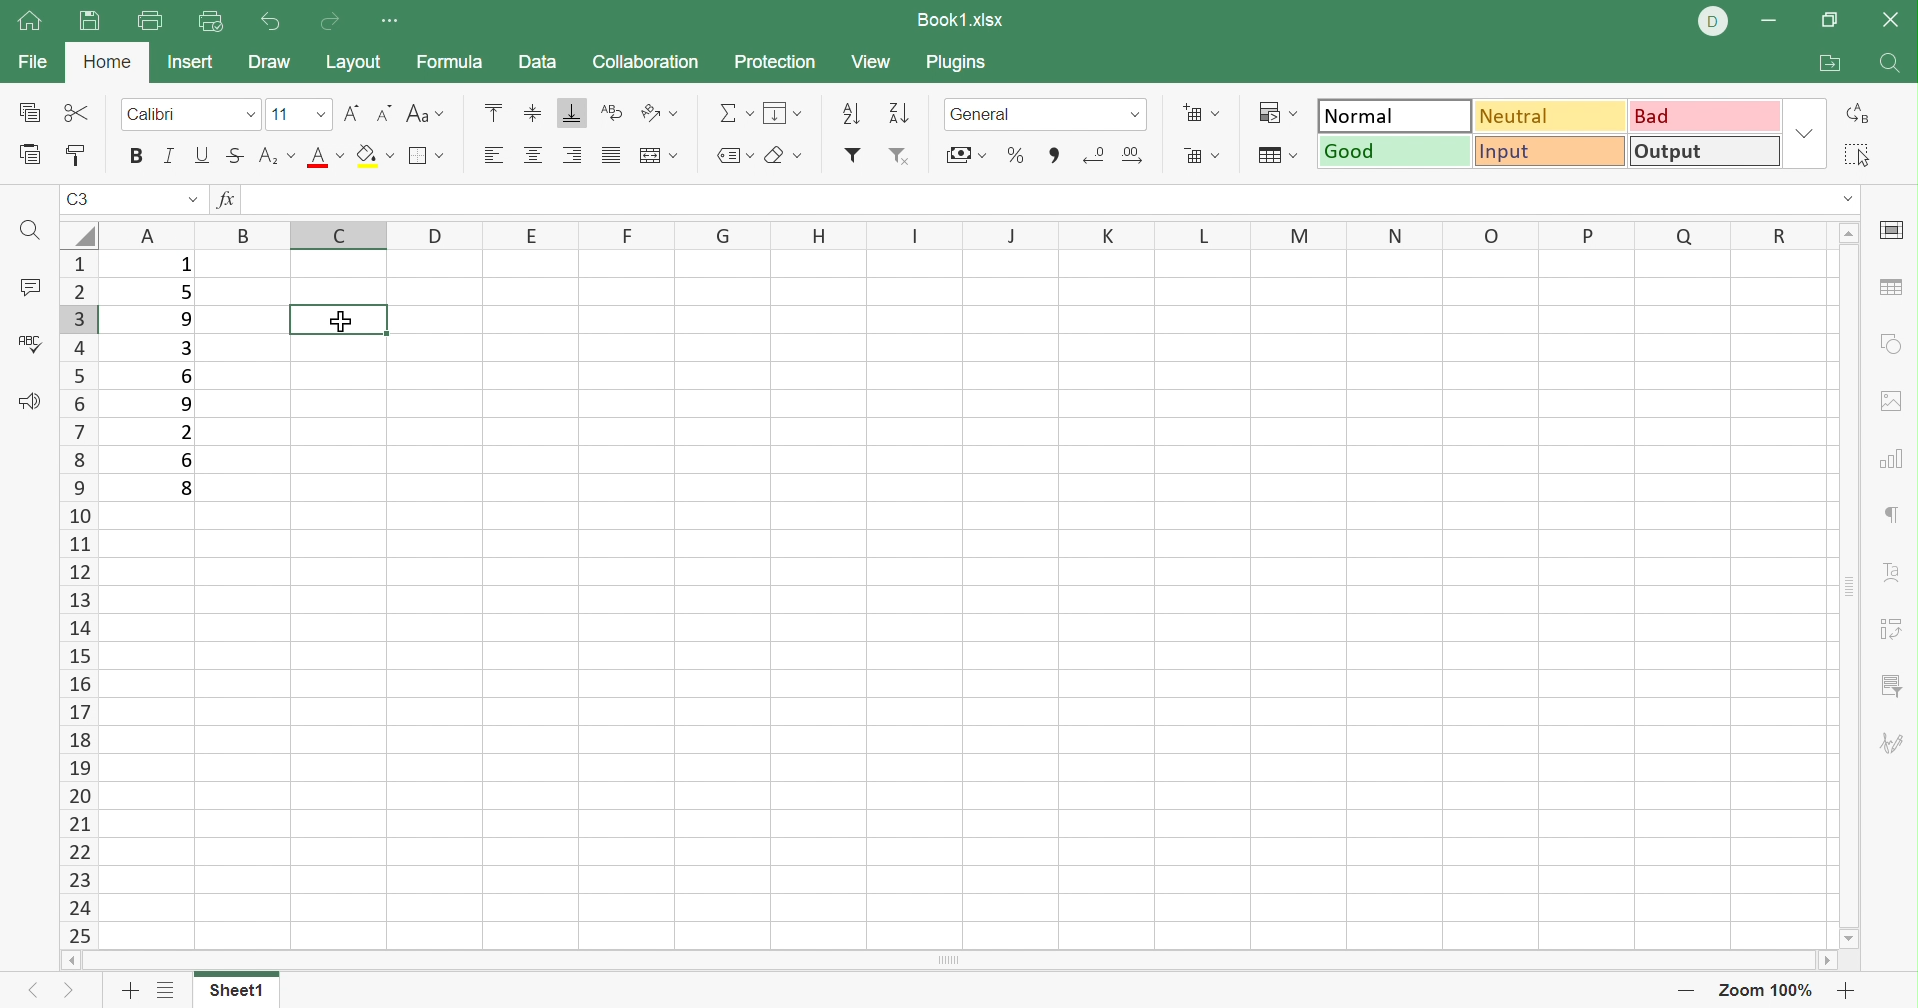  What do you see at coordinates (172, 989) in the screenshot?
I see `List of sheets` at bounding box center [172, 989].